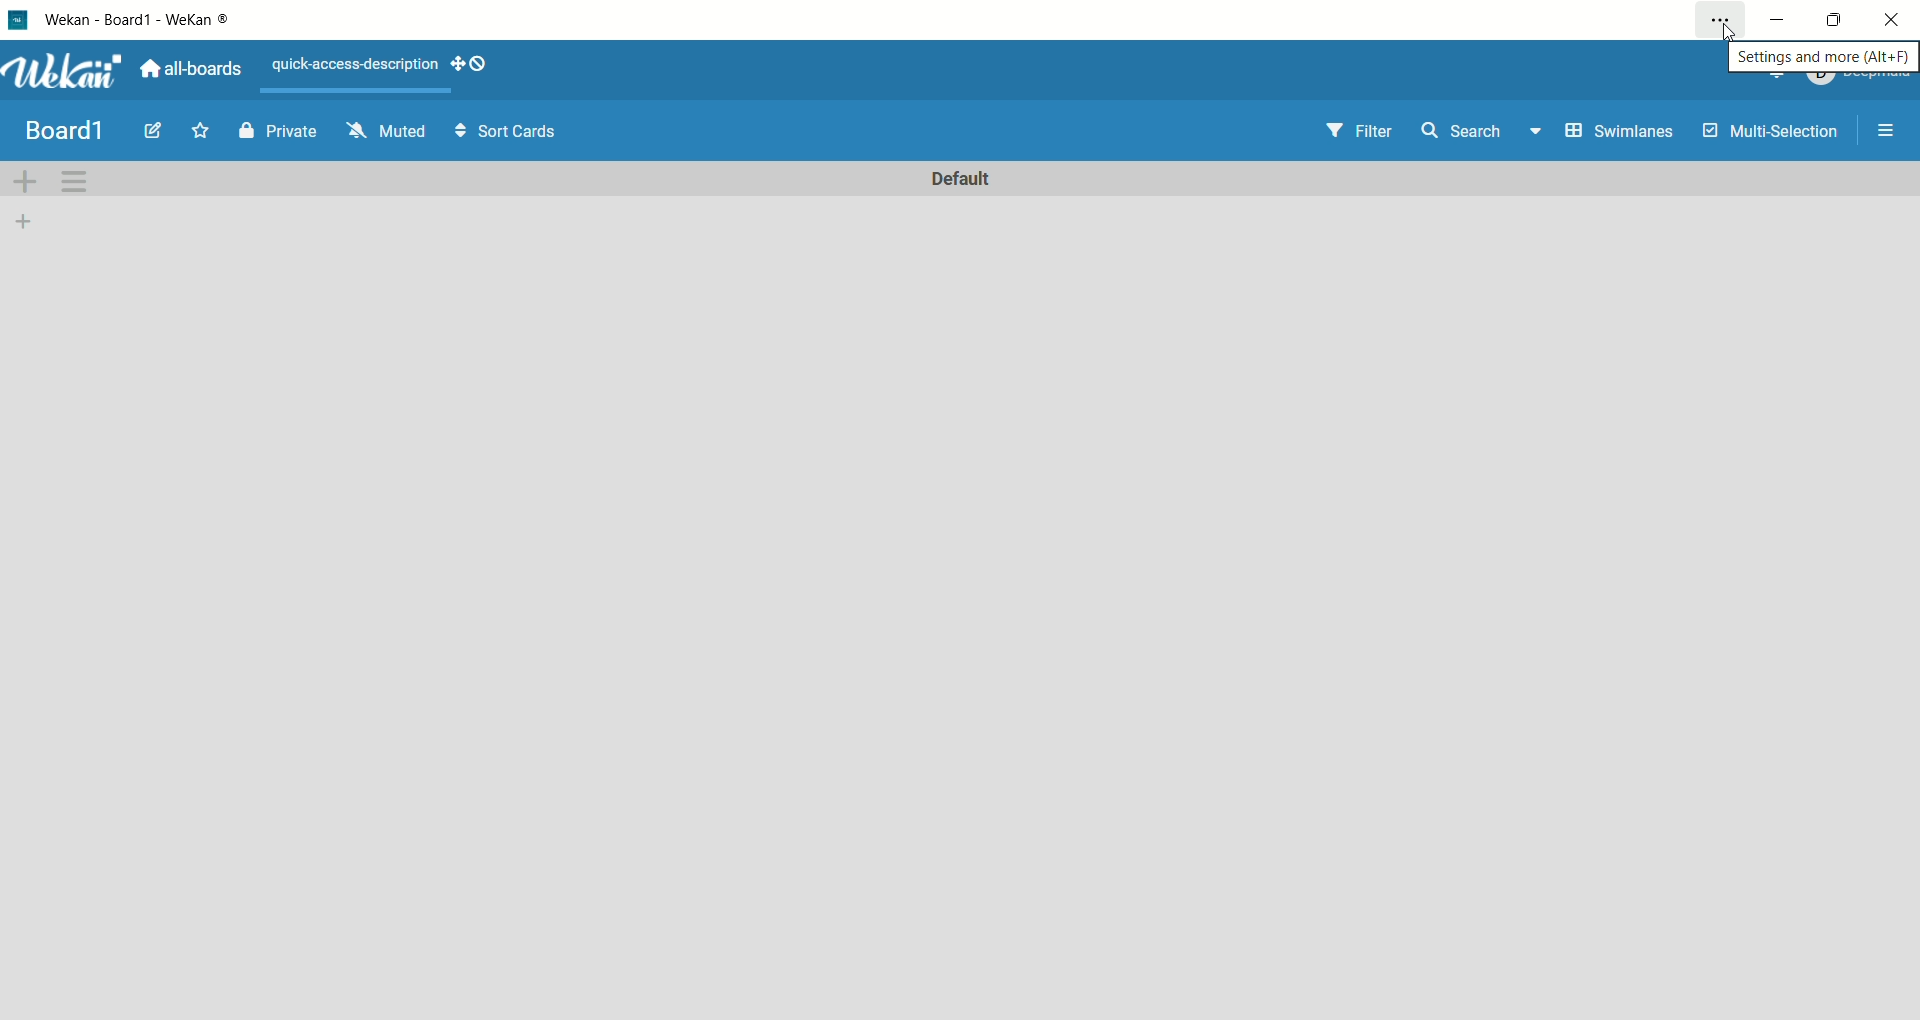 The width and height of the screenshot is (1920, 1020). What do you see at coordinates (1831, 23) in the screenshot?
I see `maximize` at bounding box center [1831, 23].